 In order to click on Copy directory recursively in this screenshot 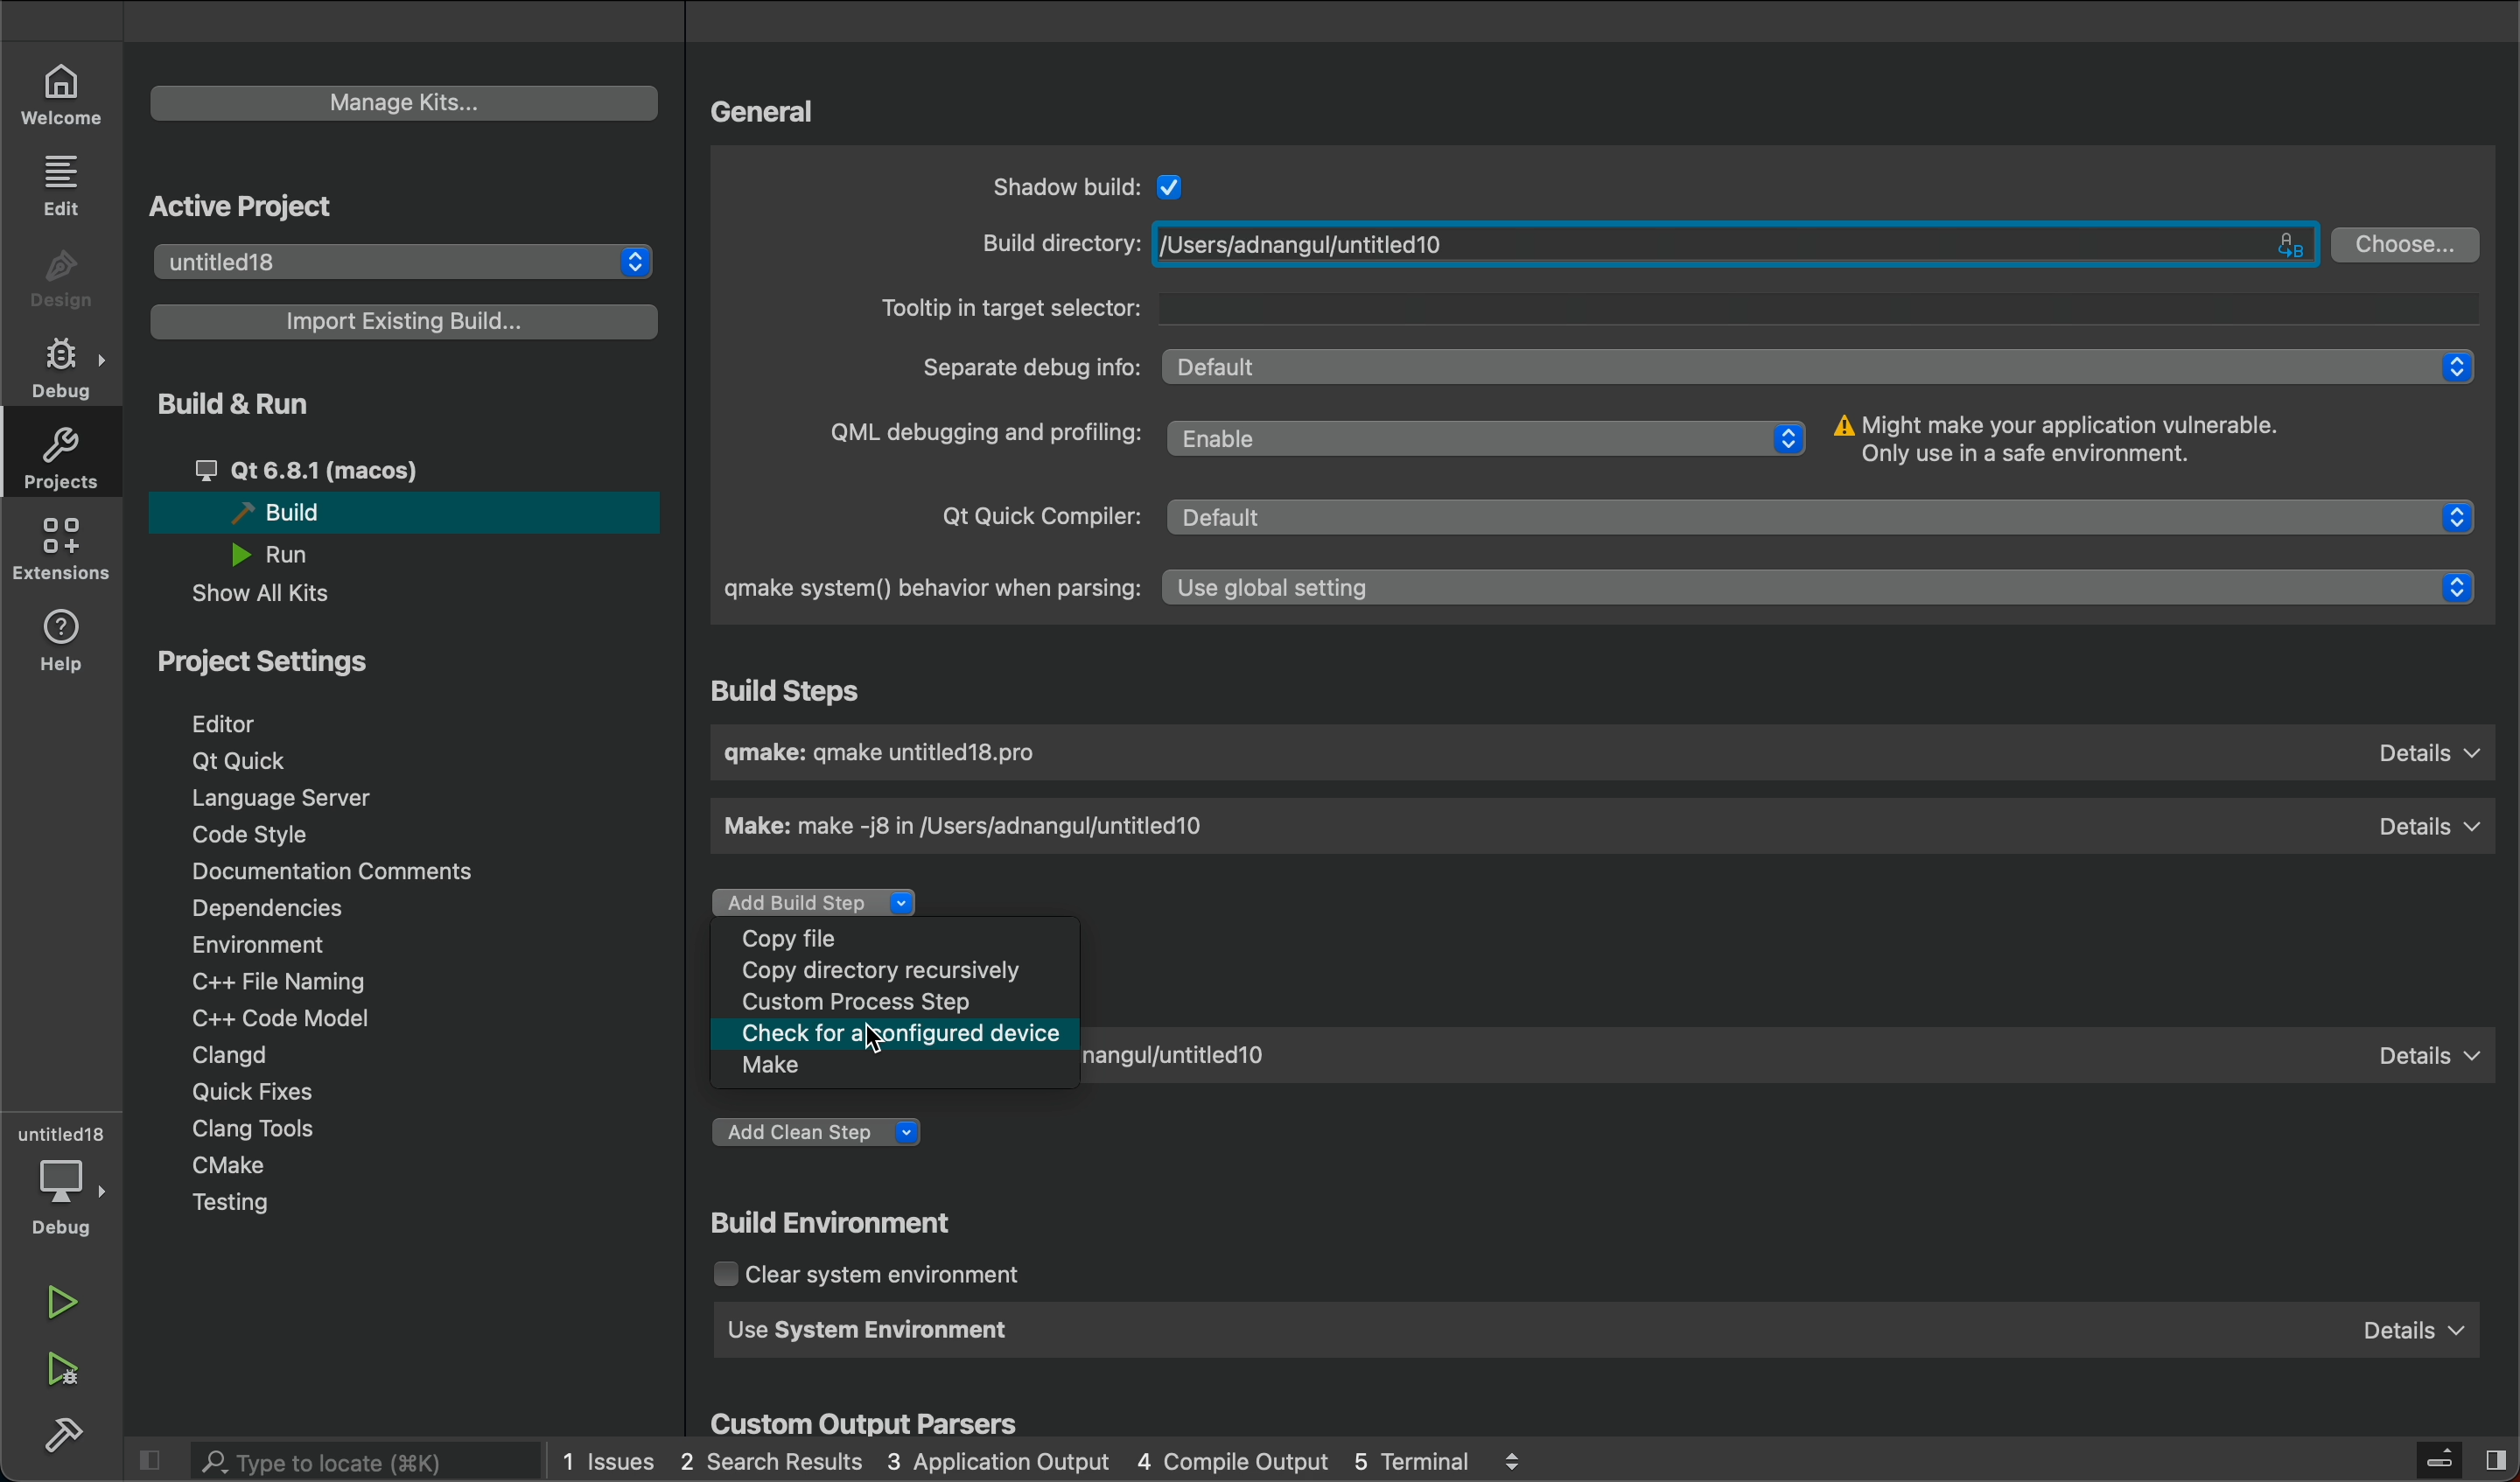, I will do `click(887, 969)`.